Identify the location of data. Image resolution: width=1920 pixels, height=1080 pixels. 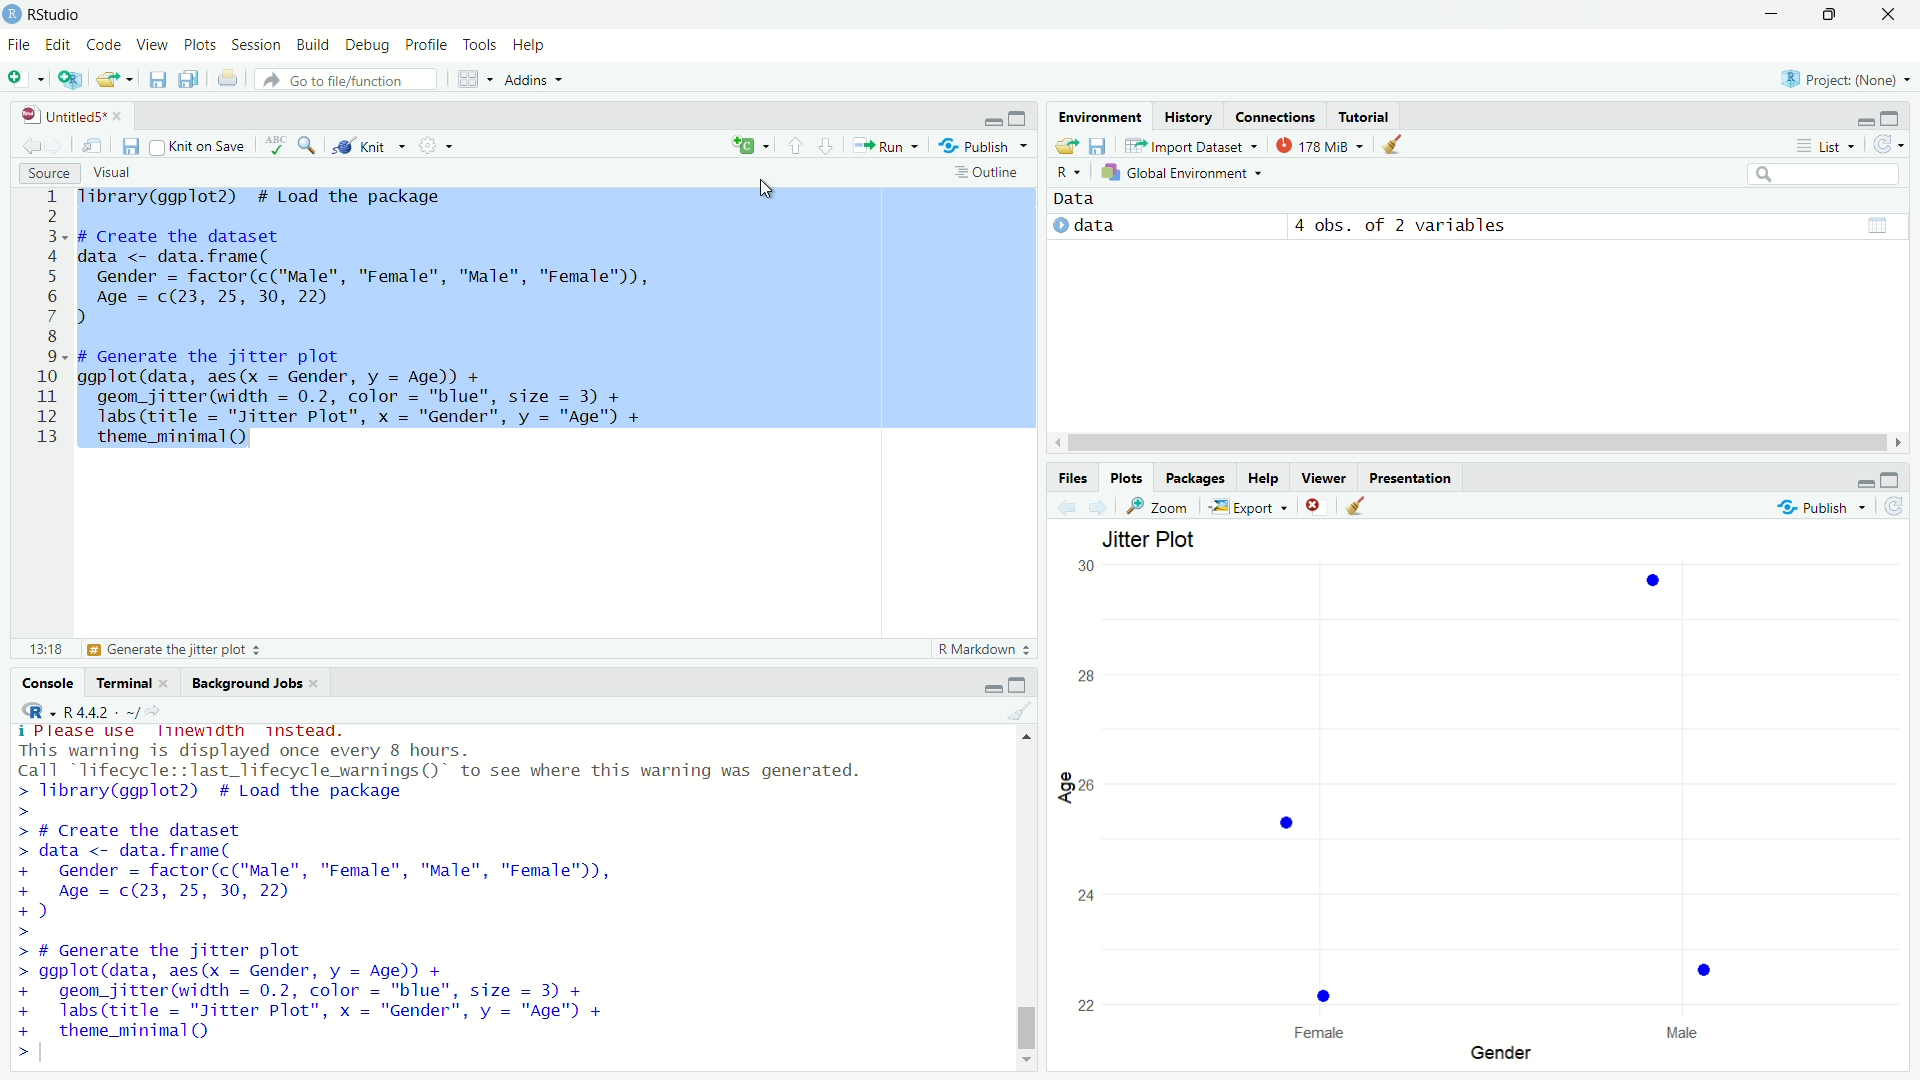
(1107, 225).